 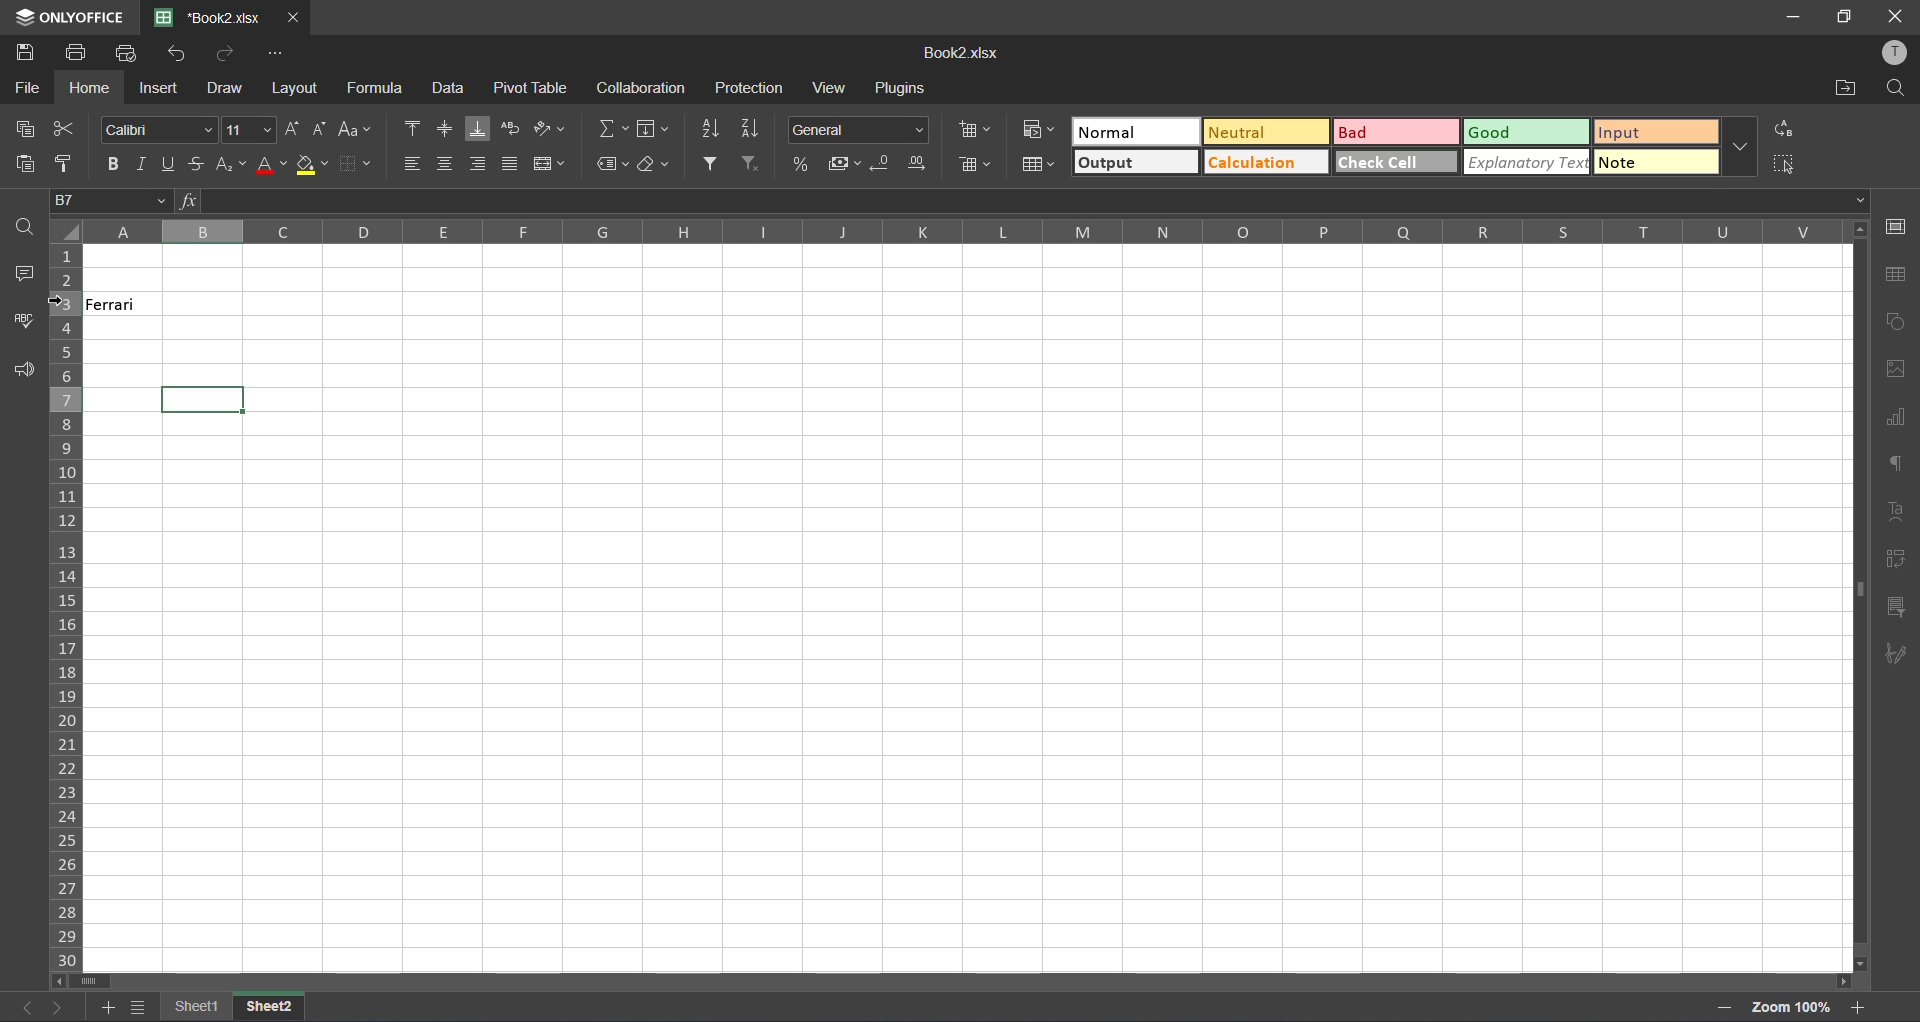 What do you see at coordinates (1857, 1006) in the screenshot?
I see `zoom  in` at bounding box center [1857, 1006].